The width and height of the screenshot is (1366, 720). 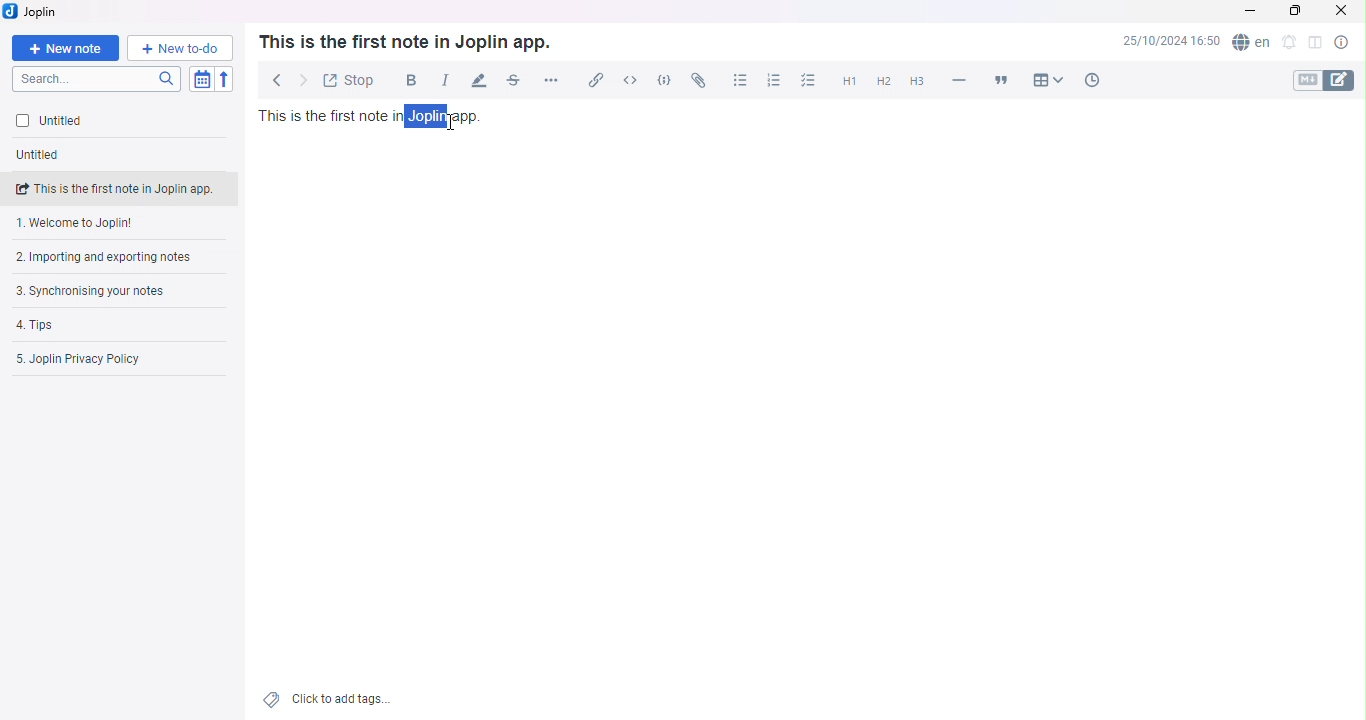 What do you see at coordinates (592, 82) in the screenshot?
I see `Insert/edit link` at bounding box center [592, 82].